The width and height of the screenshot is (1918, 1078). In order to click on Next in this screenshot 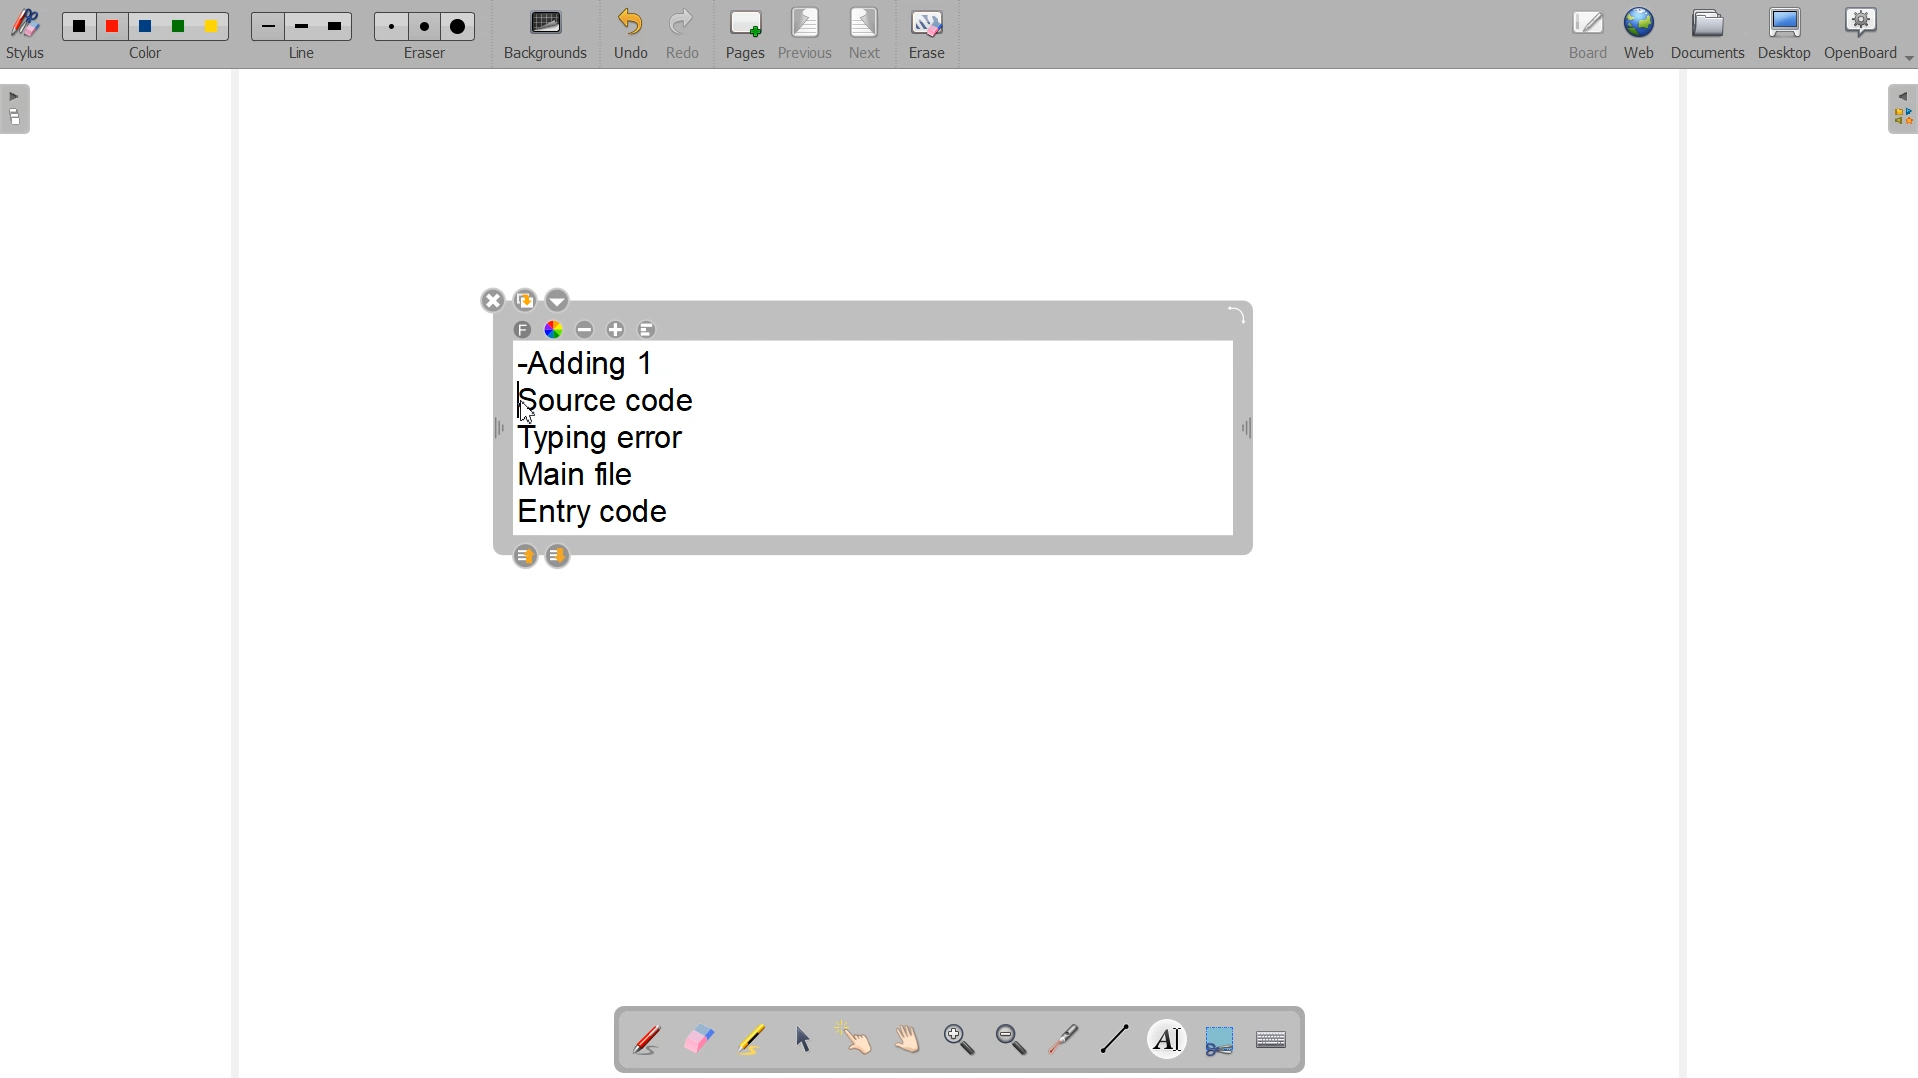, I will do `click(864, 33)`.